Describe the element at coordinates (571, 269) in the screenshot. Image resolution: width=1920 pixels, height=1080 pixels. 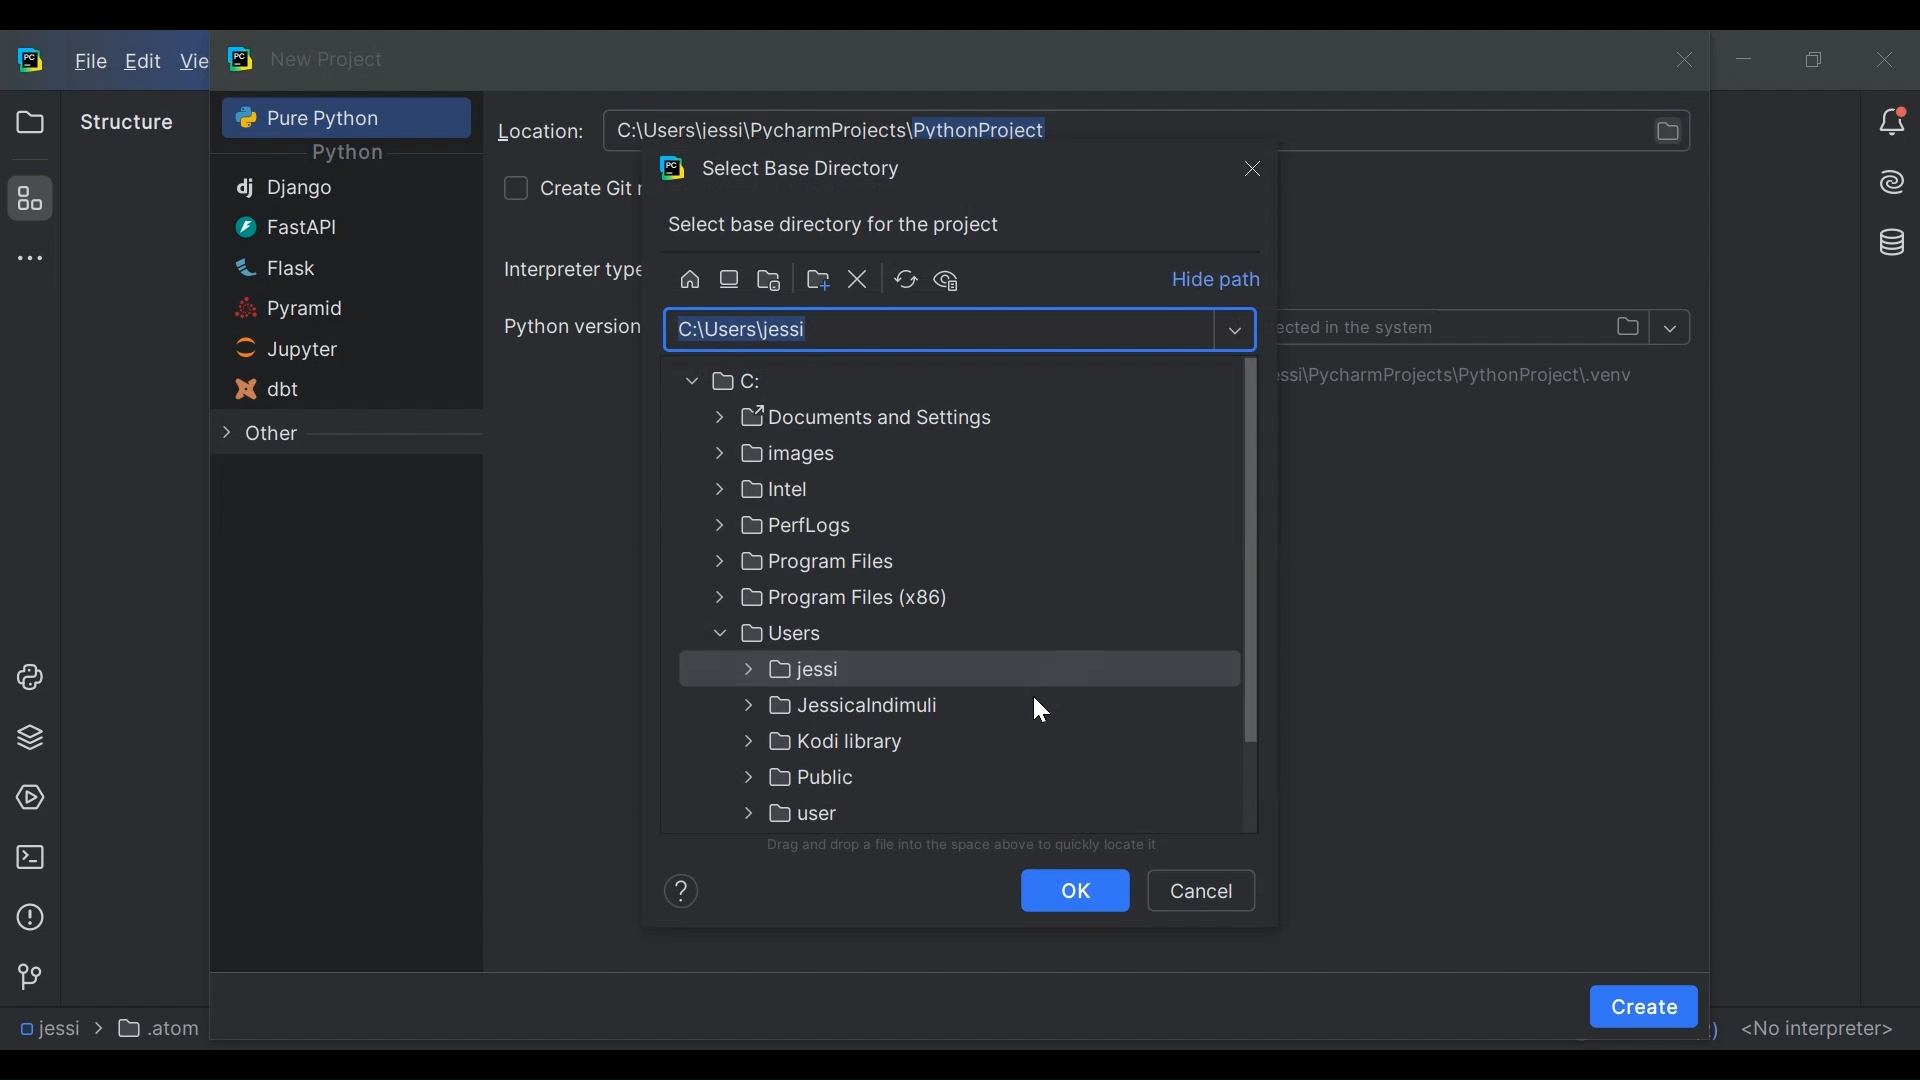
I see `Interpreter Type` at that location.